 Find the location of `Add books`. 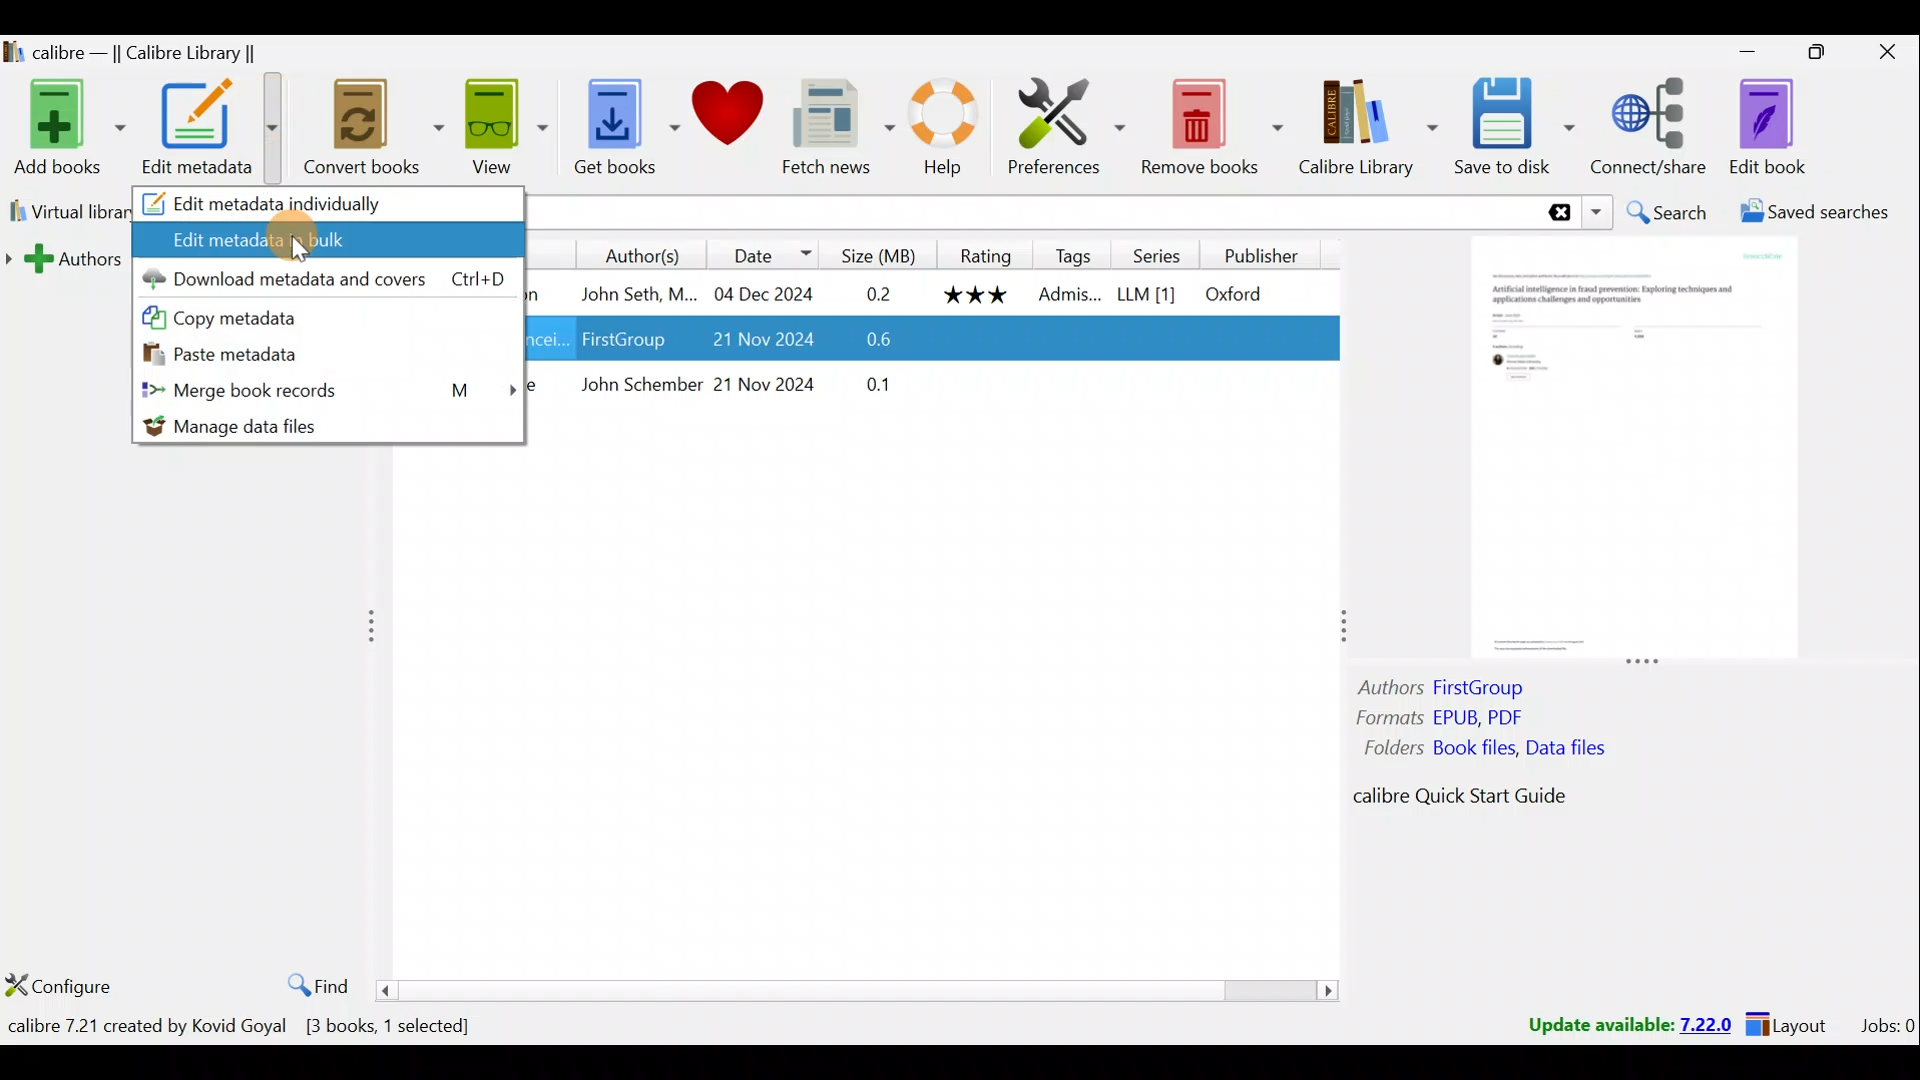

Add books is located at coordinates (65, 128).